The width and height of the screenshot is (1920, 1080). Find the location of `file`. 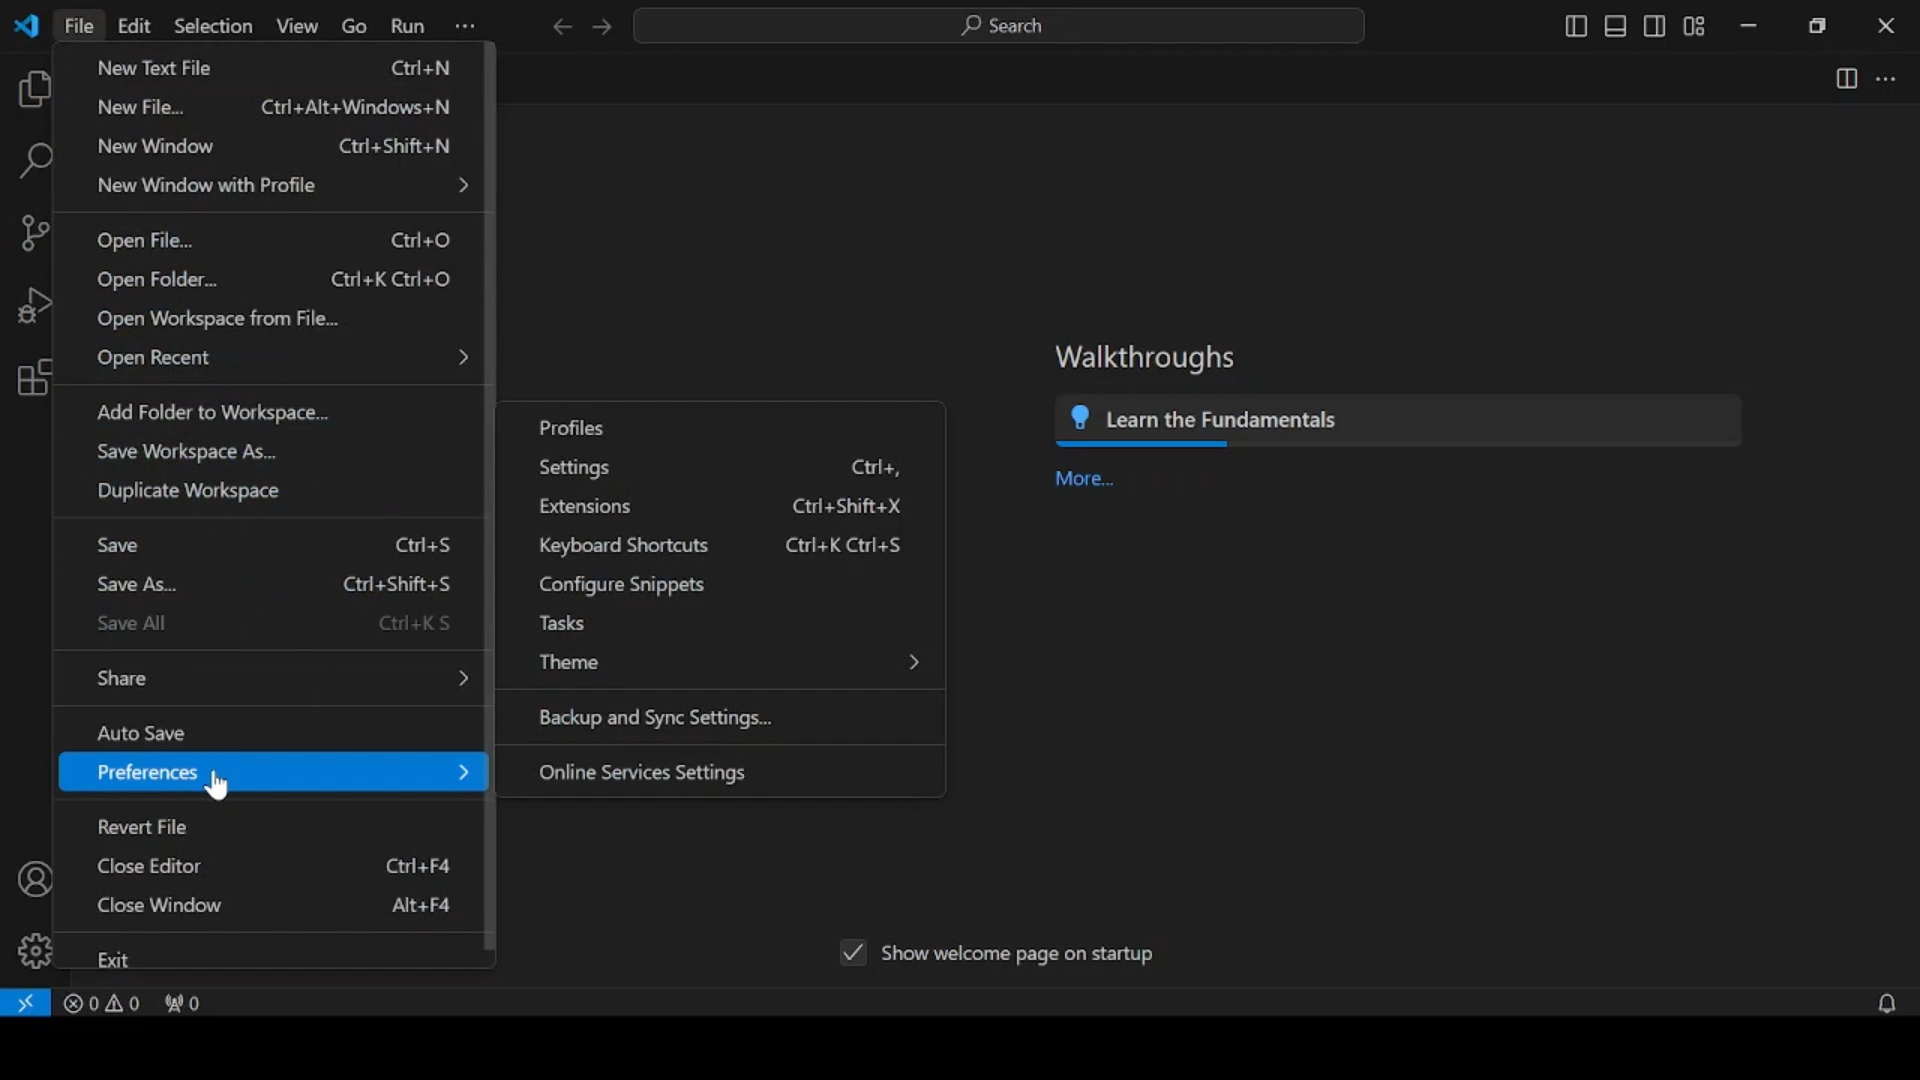

file is located at coordinates (80, 27).